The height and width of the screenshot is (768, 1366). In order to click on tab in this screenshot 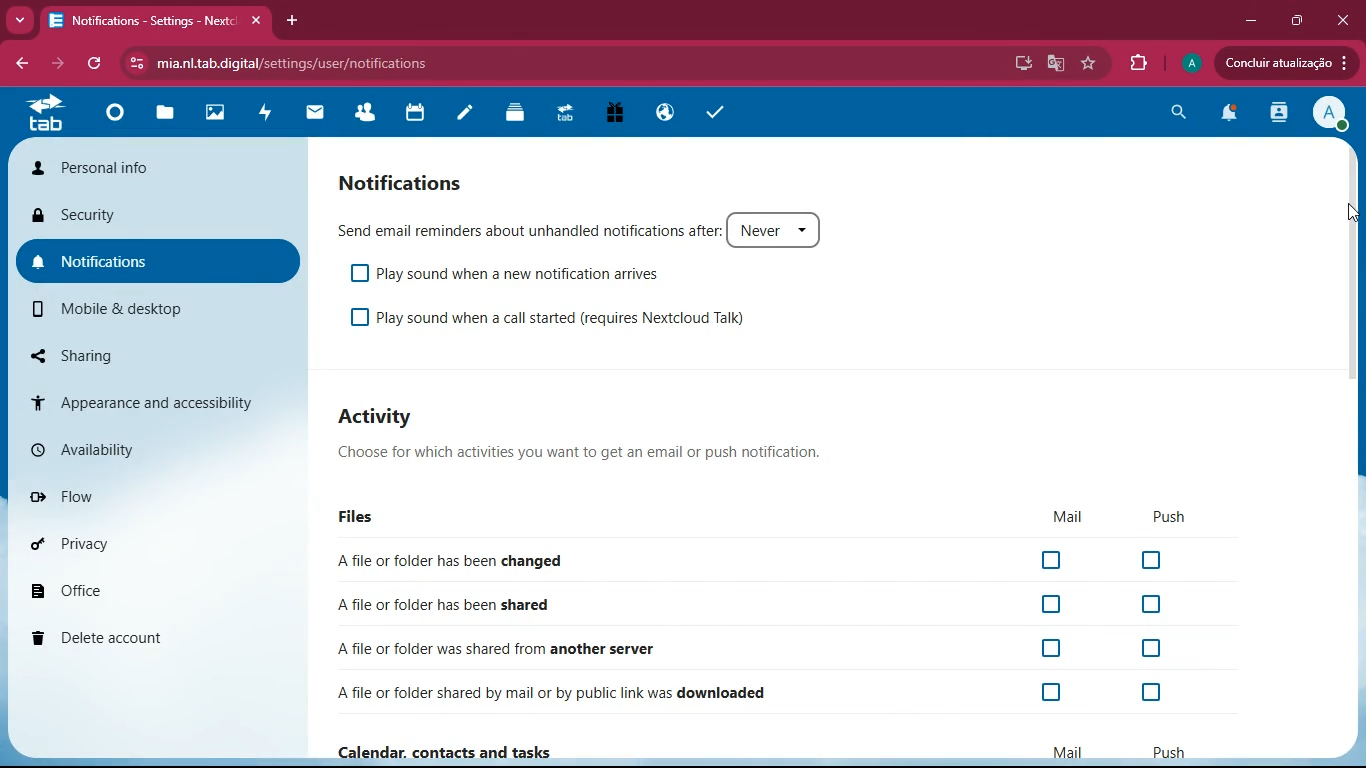, I will do `click(569, 114)`.